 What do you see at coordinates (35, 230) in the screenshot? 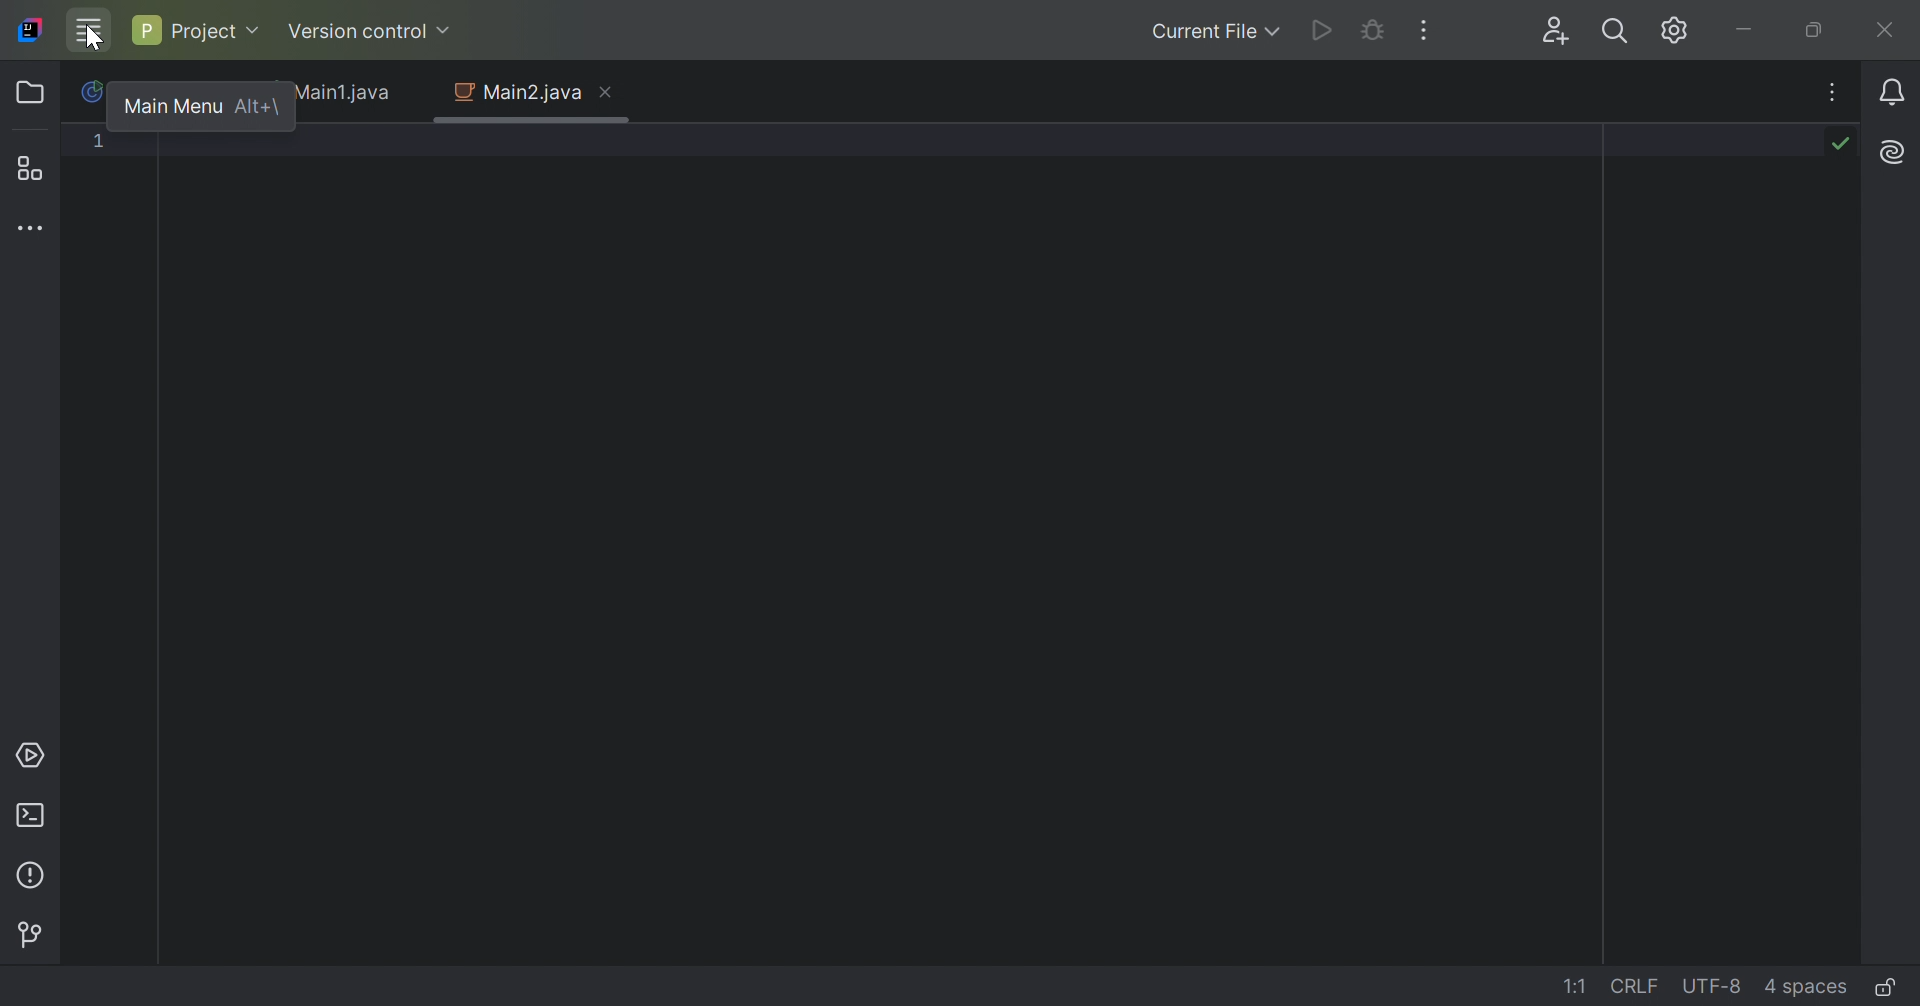
I see `More tool windows` at bounding box center [35, 230].